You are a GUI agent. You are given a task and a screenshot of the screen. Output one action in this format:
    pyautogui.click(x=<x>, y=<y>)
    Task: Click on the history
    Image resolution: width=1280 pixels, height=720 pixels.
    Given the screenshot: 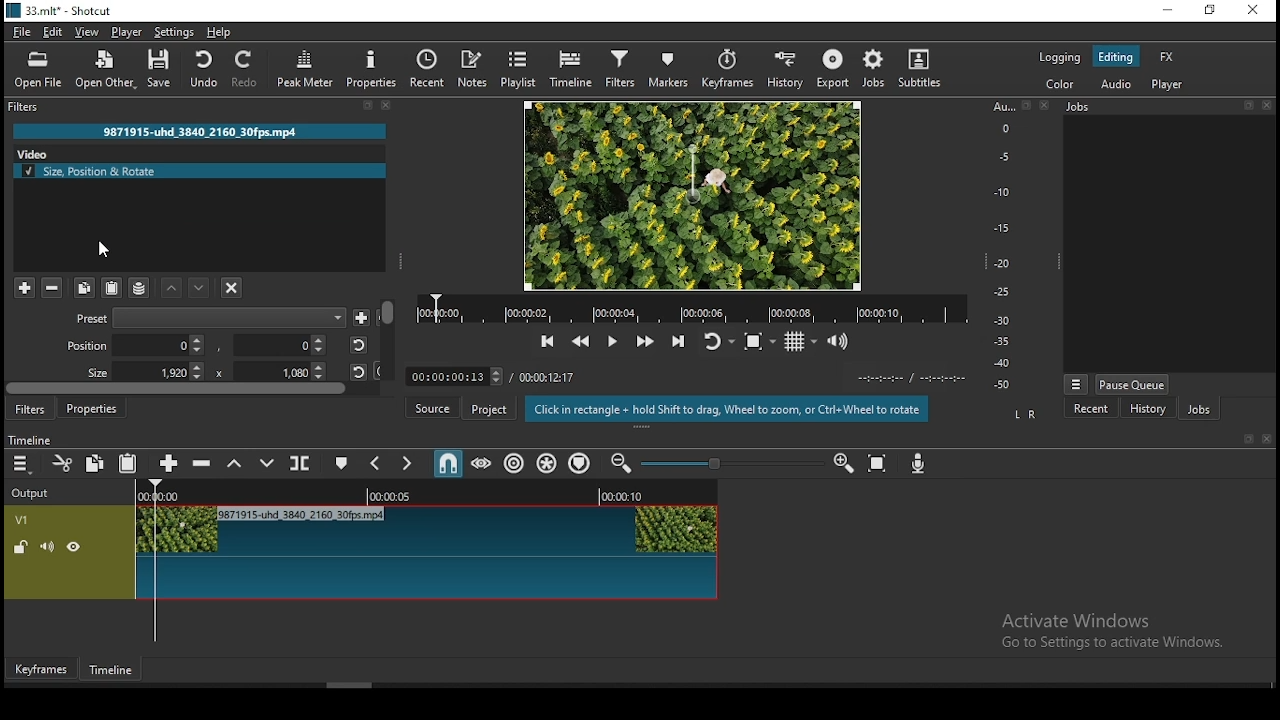 What is the action you would take?
    pyautogui.click(x=780, y=71)
    